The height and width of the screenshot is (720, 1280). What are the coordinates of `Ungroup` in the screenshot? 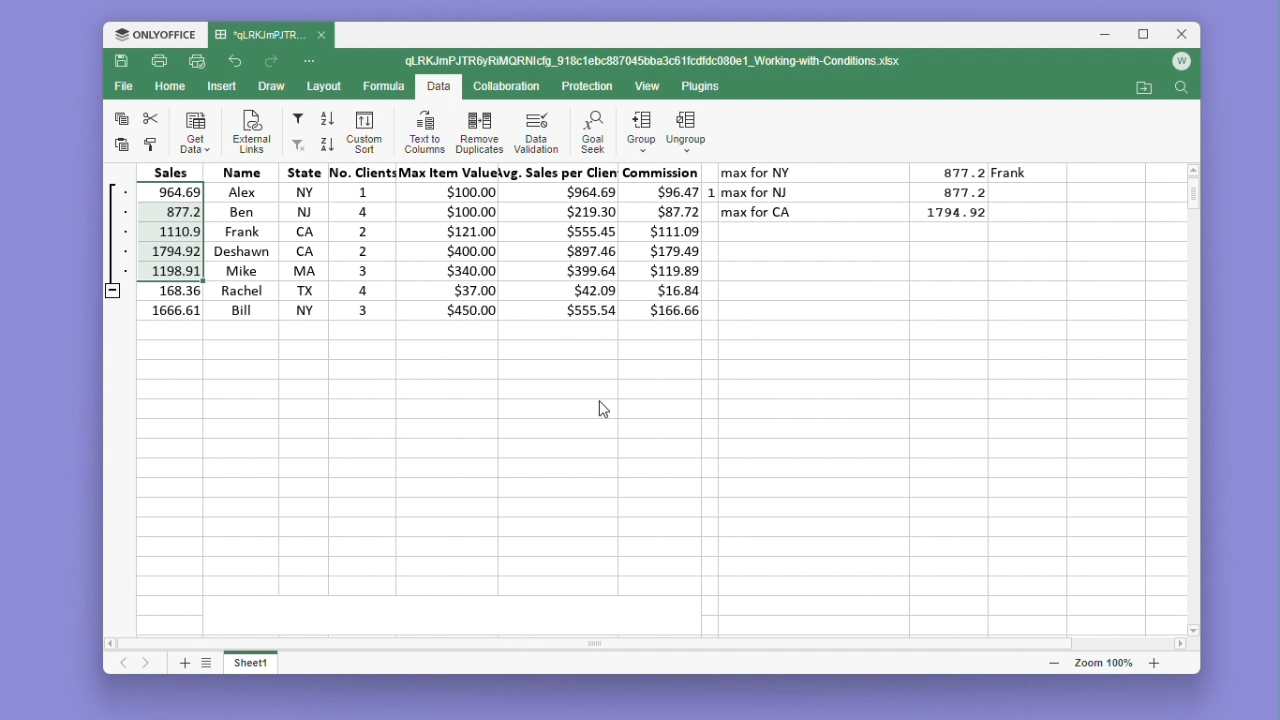 It's located at (693, 126).